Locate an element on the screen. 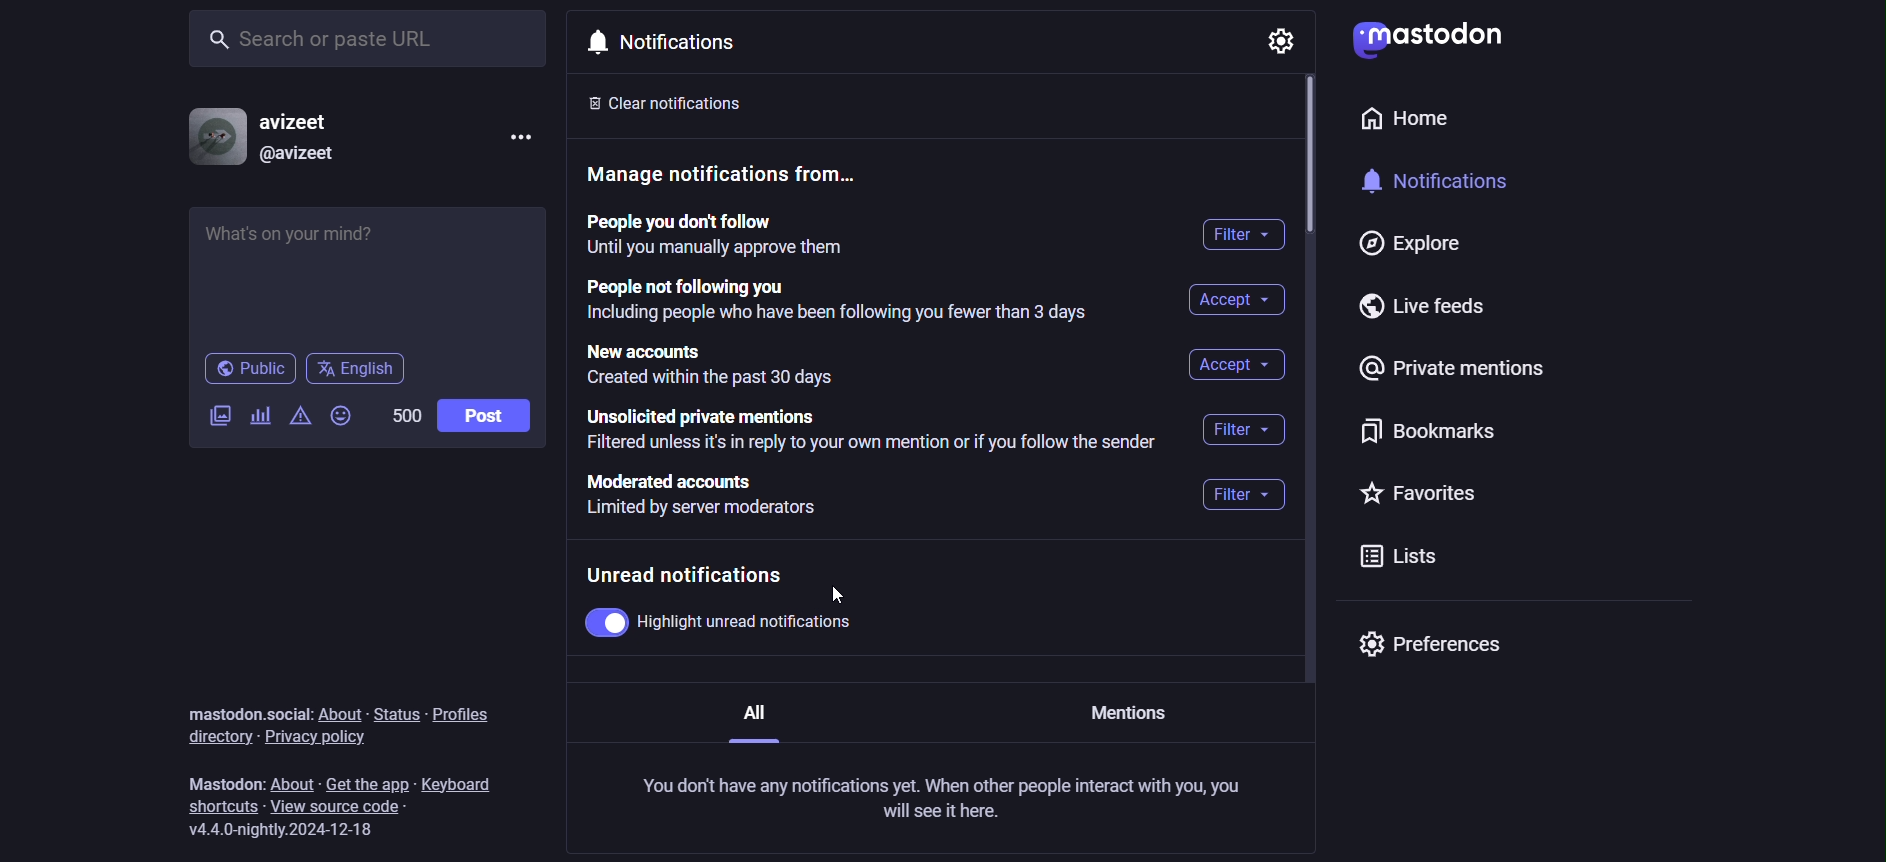  explore is located at coordinates (1410, 244).